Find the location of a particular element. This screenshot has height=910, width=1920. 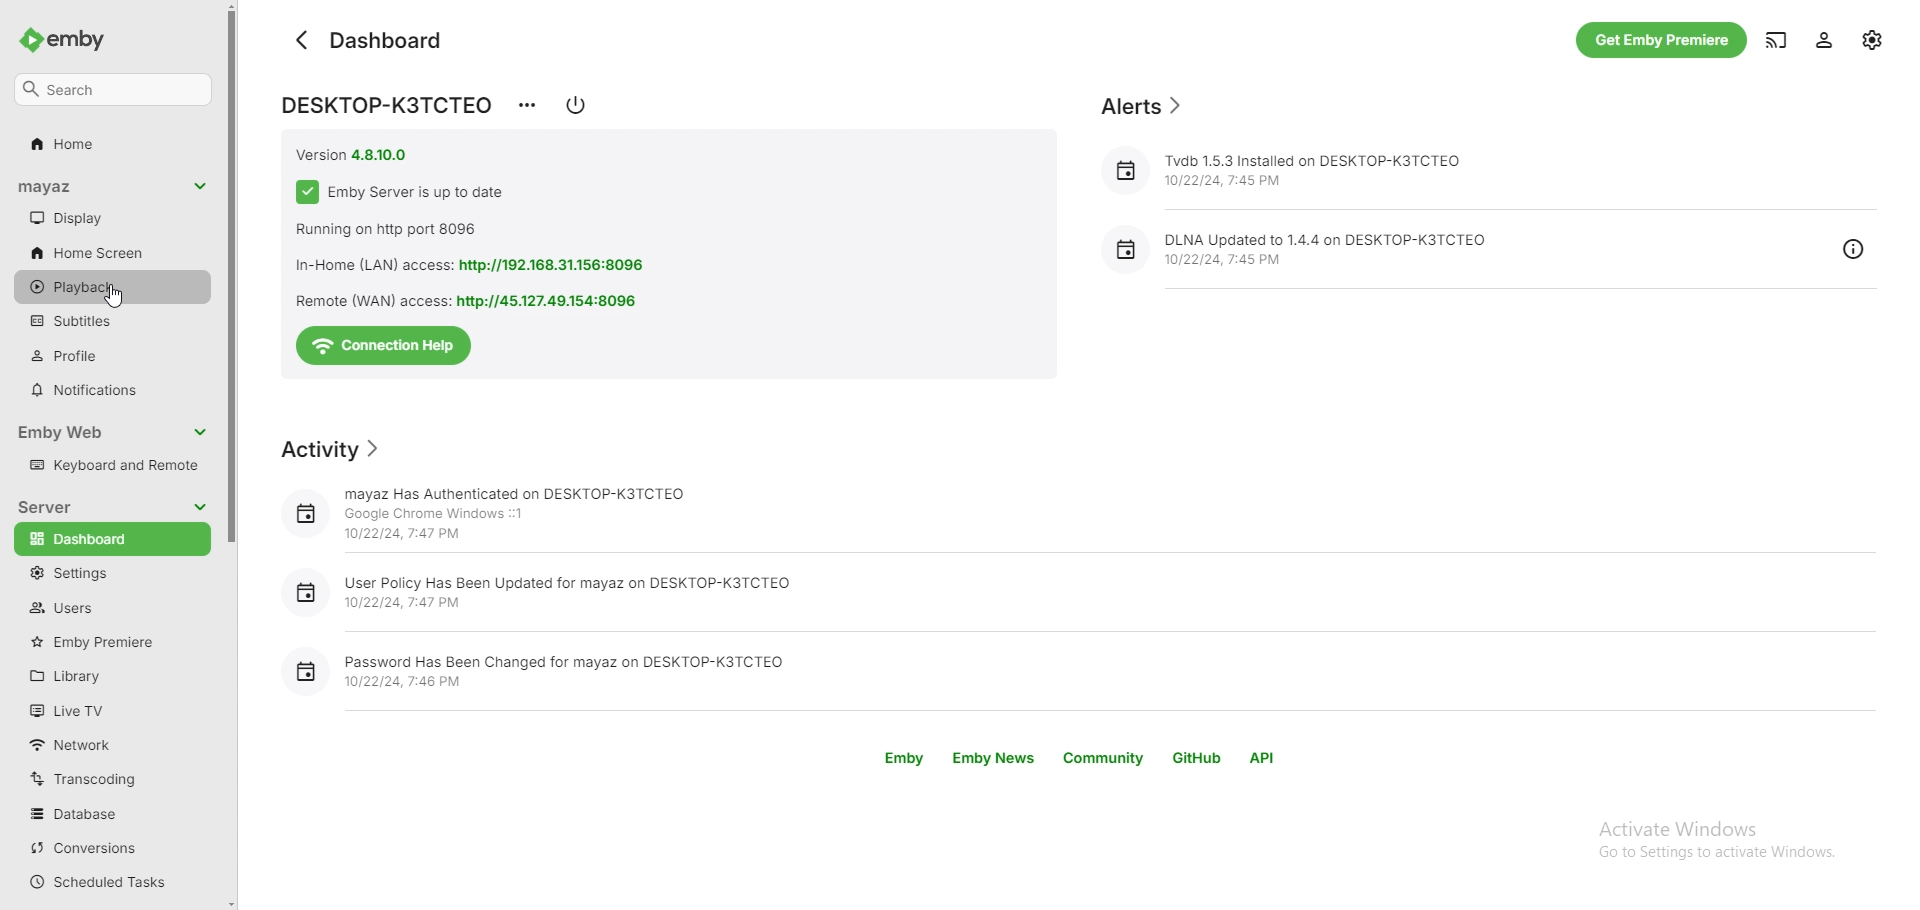

conversions is located at coordinates (107, 849).